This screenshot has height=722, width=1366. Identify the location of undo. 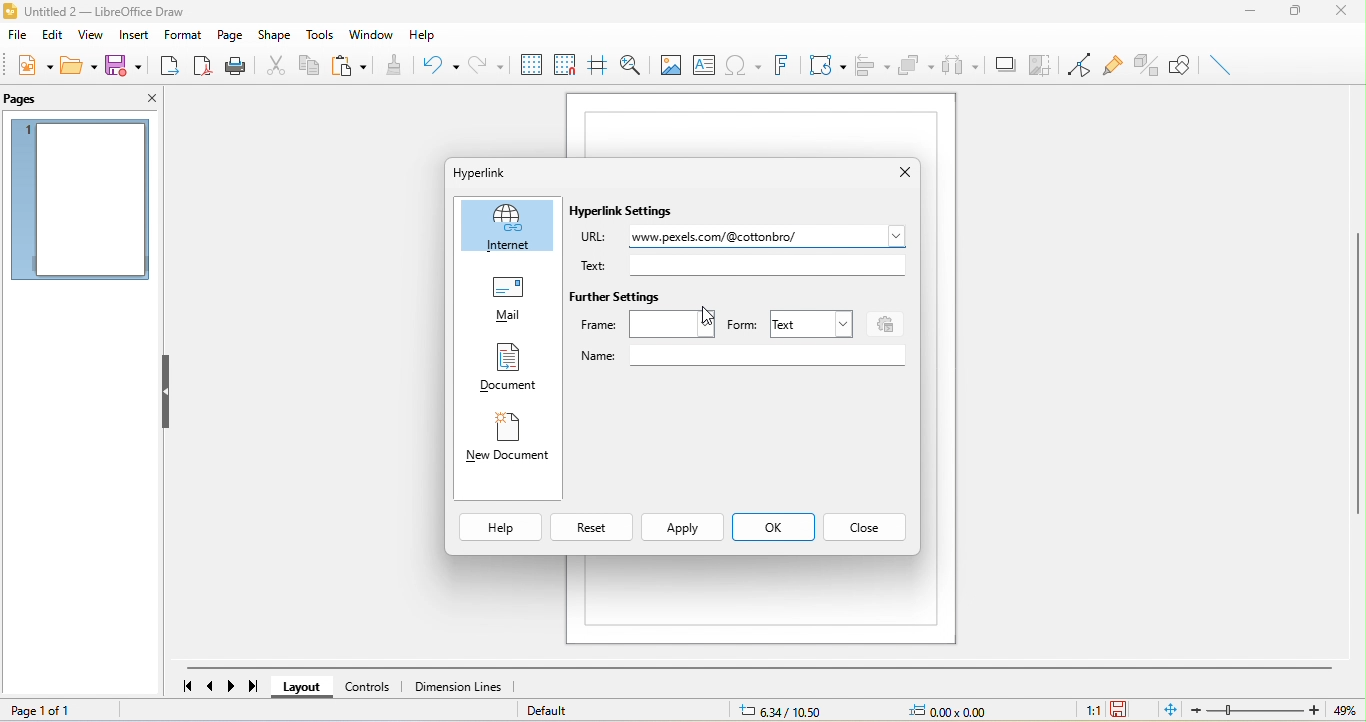
(437, 63).